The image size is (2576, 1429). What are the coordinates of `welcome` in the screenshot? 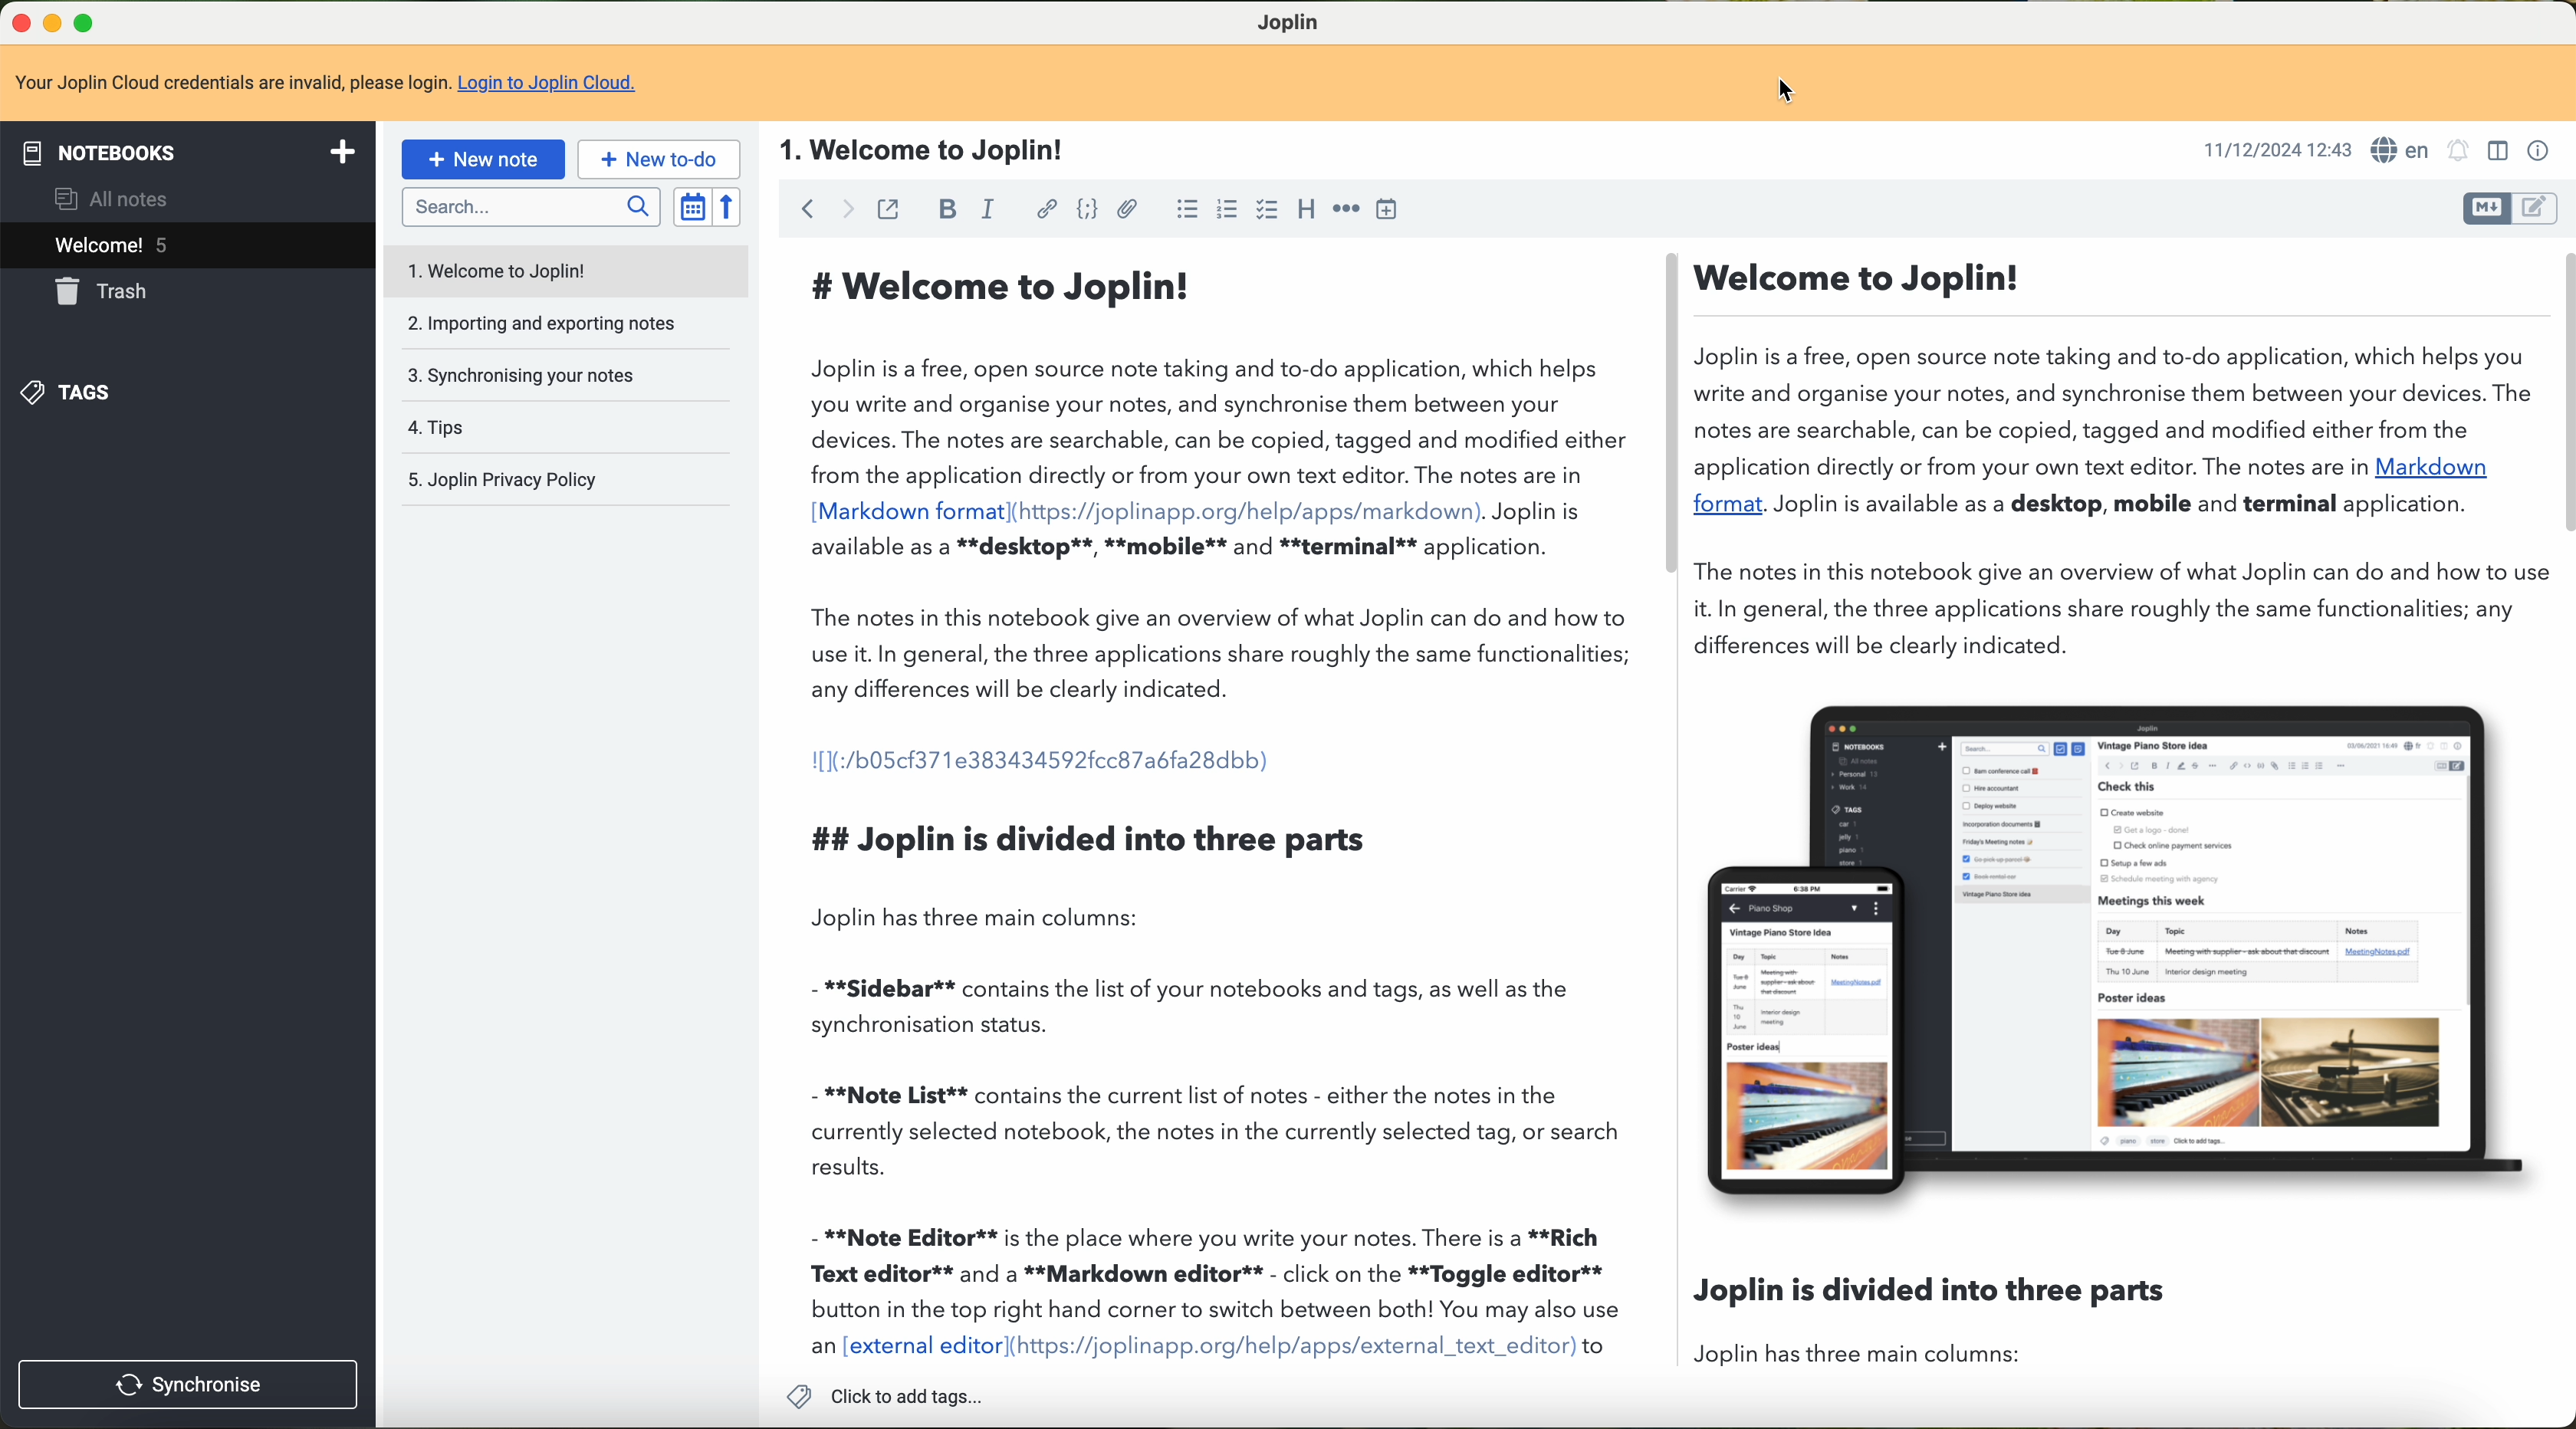 It's located at (185, 244).